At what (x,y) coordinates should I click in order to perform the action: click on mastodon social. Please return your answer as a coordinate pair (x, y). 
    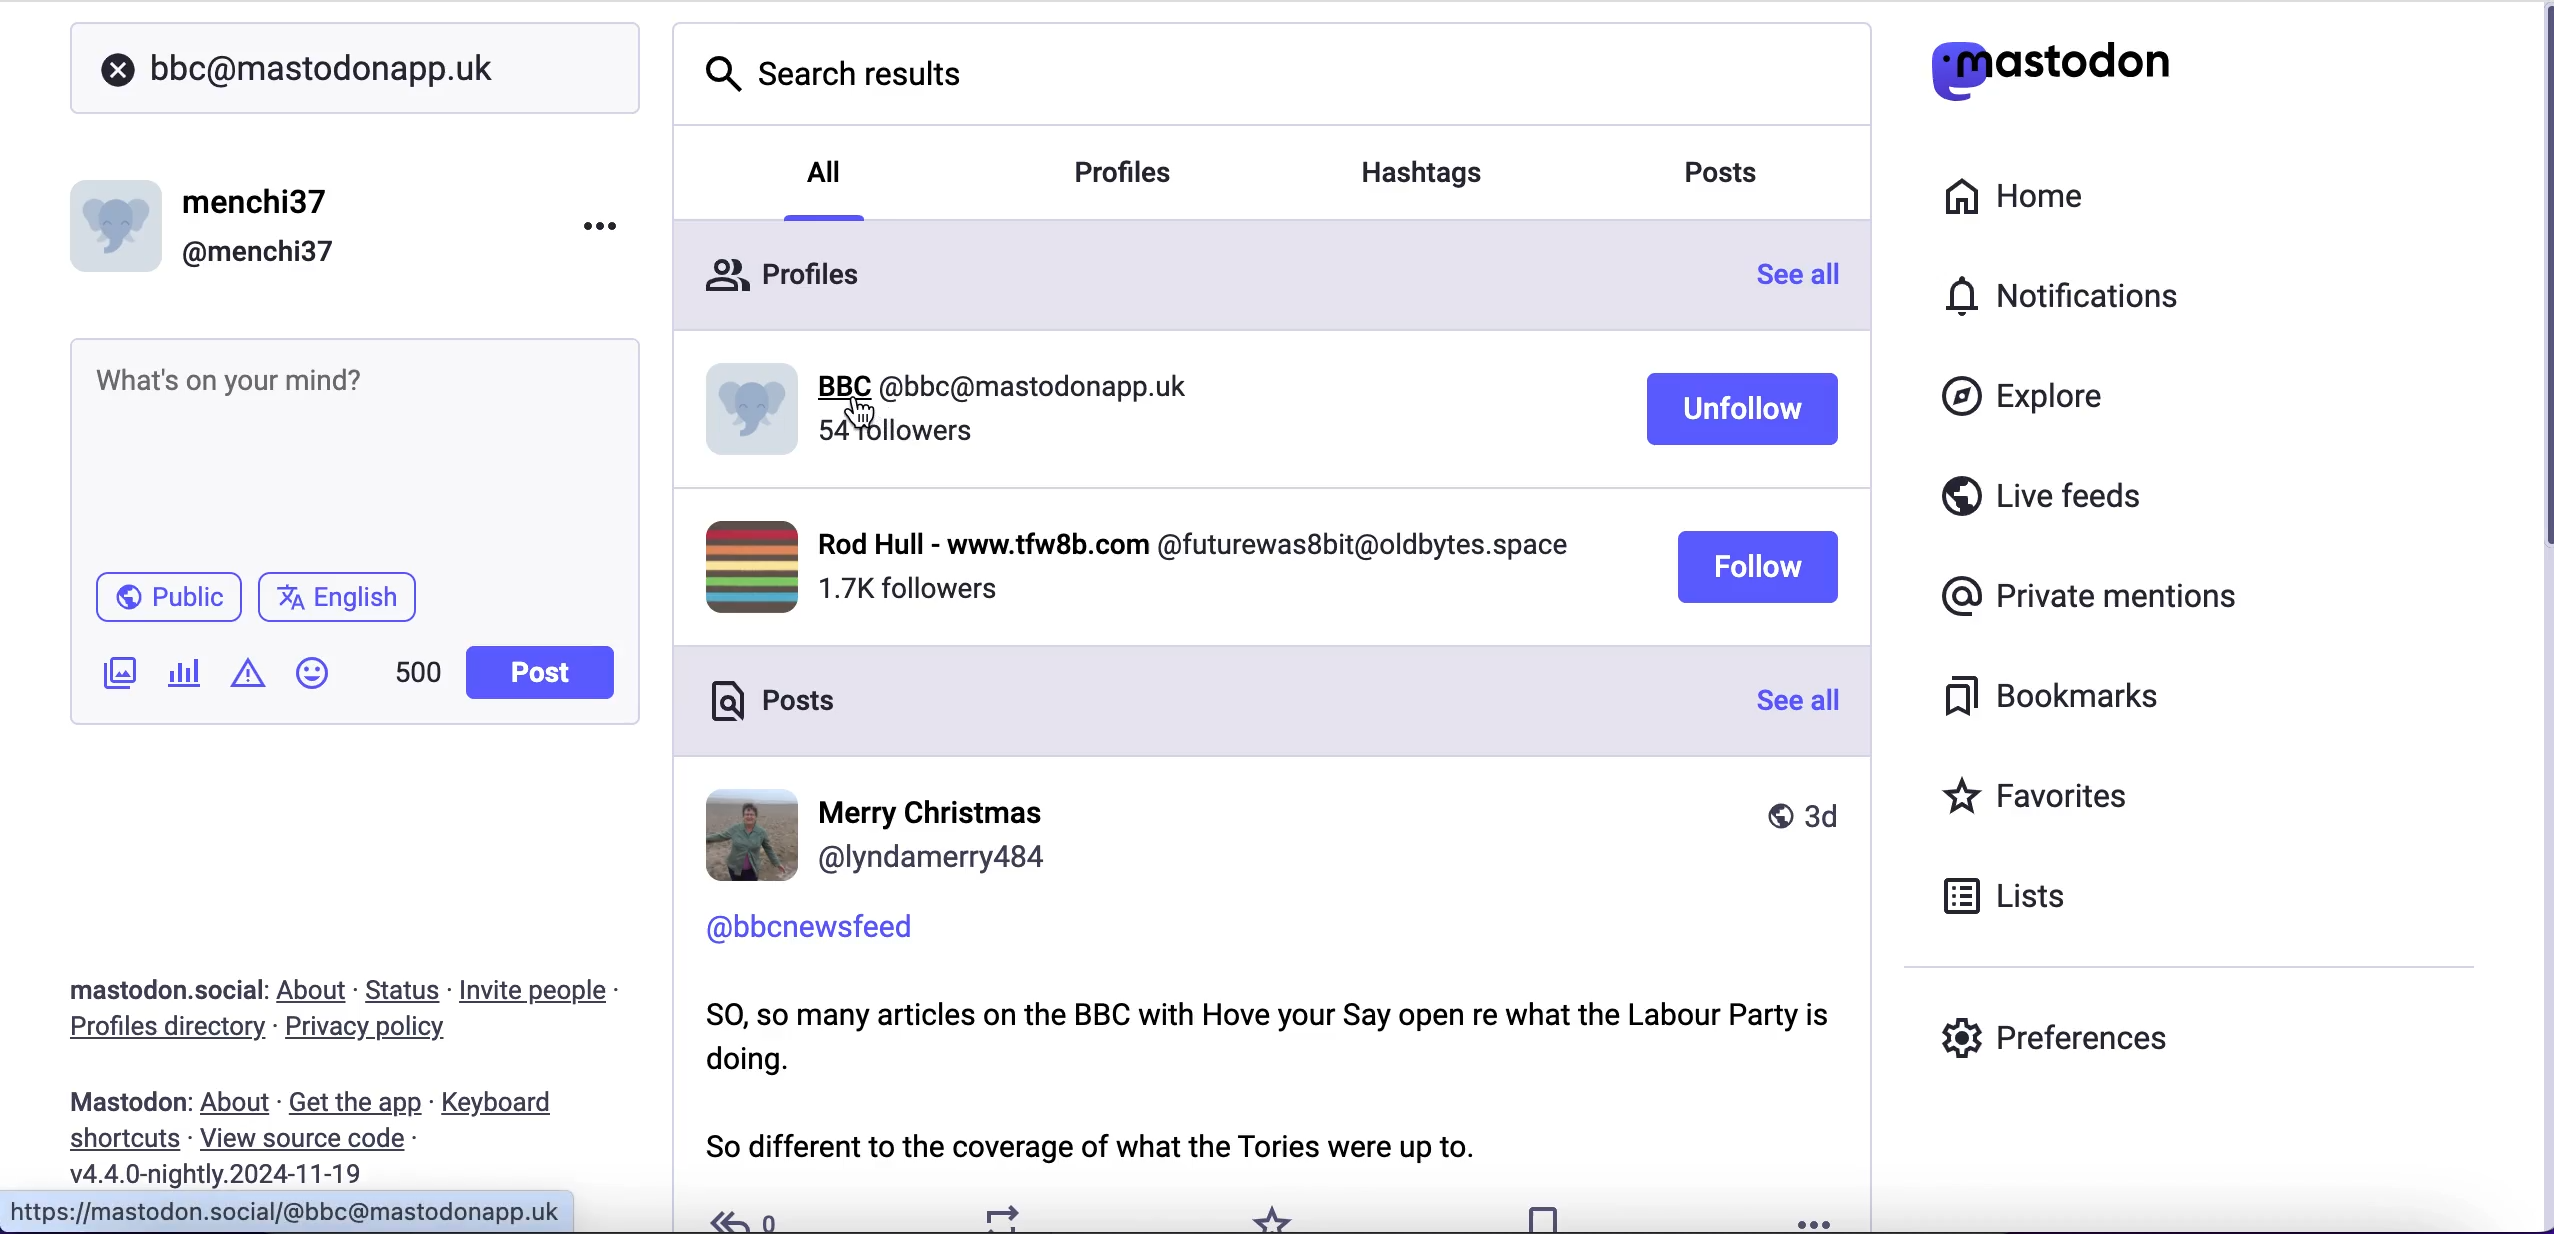
    Looking at the image, I should click on (140, 991).